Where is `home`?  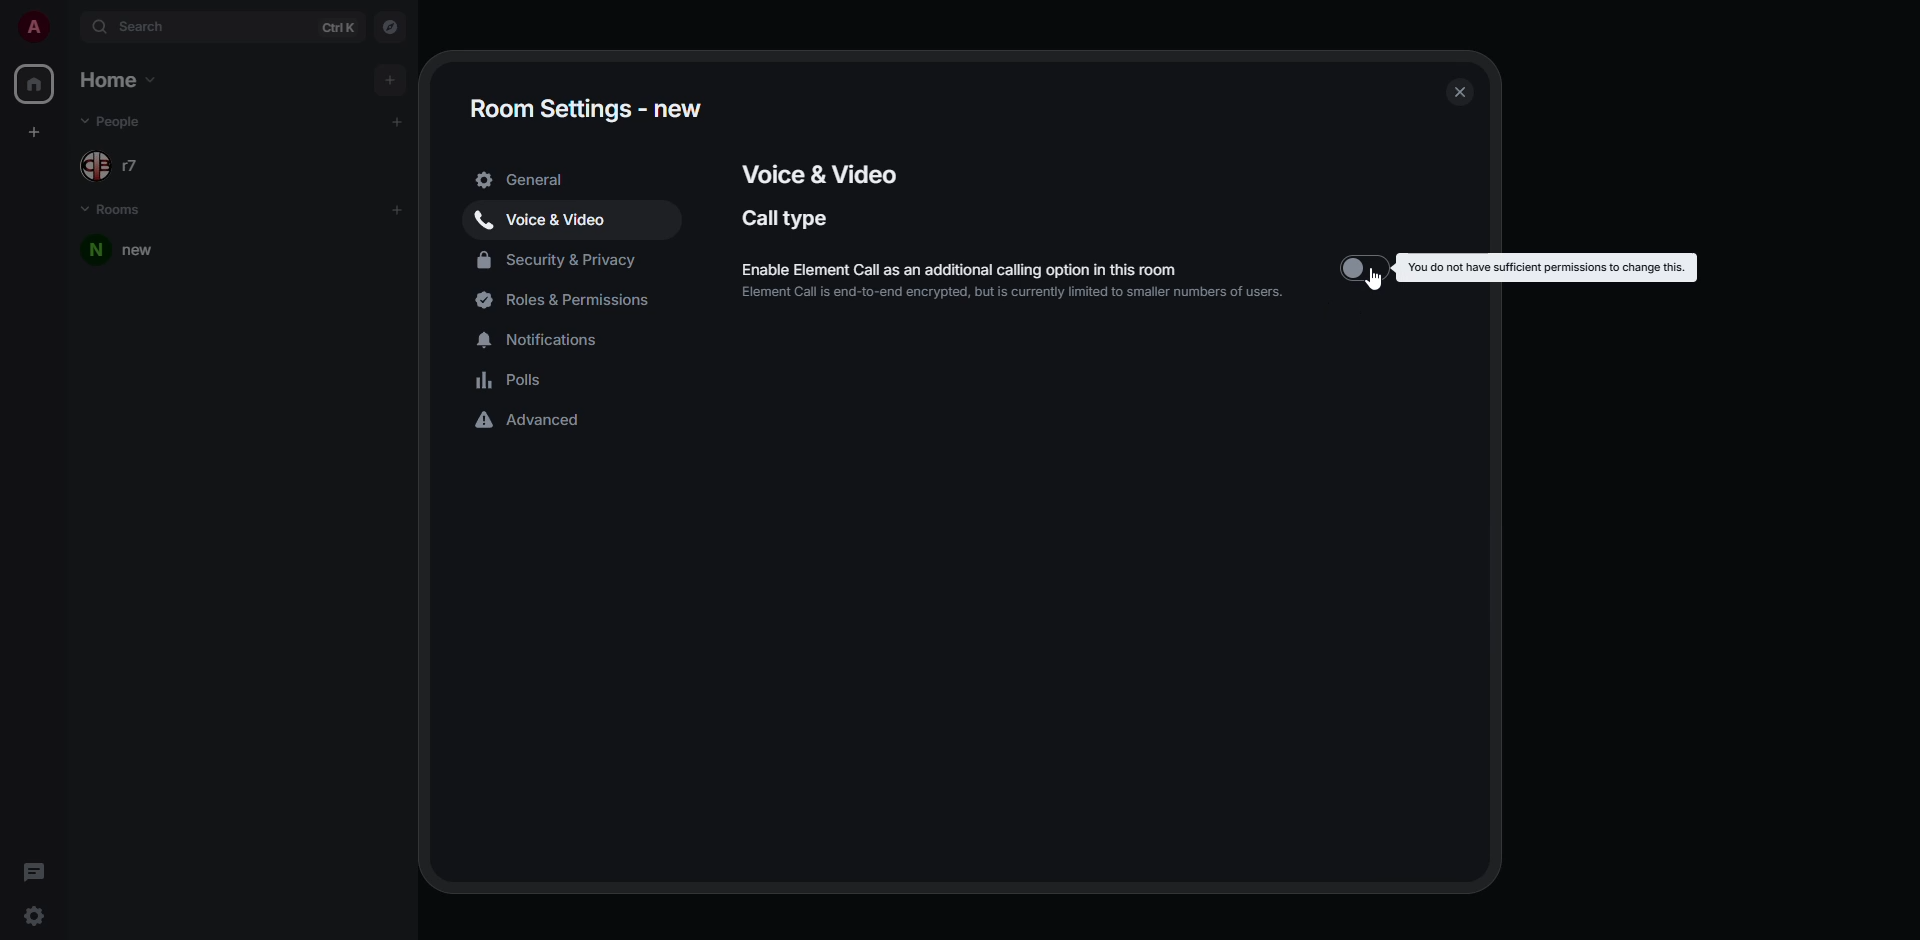
home is located at coordinates (32, 85).